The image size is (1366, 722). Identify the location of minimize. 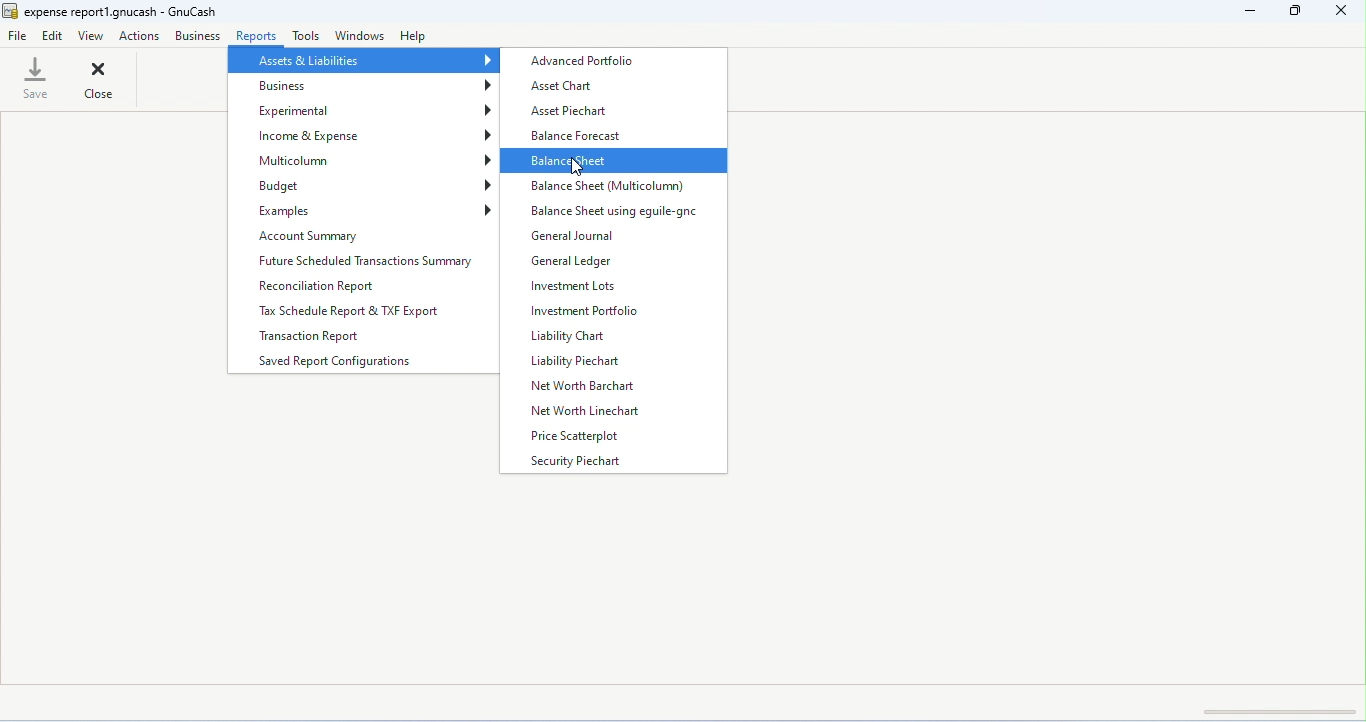
(1248, 12).